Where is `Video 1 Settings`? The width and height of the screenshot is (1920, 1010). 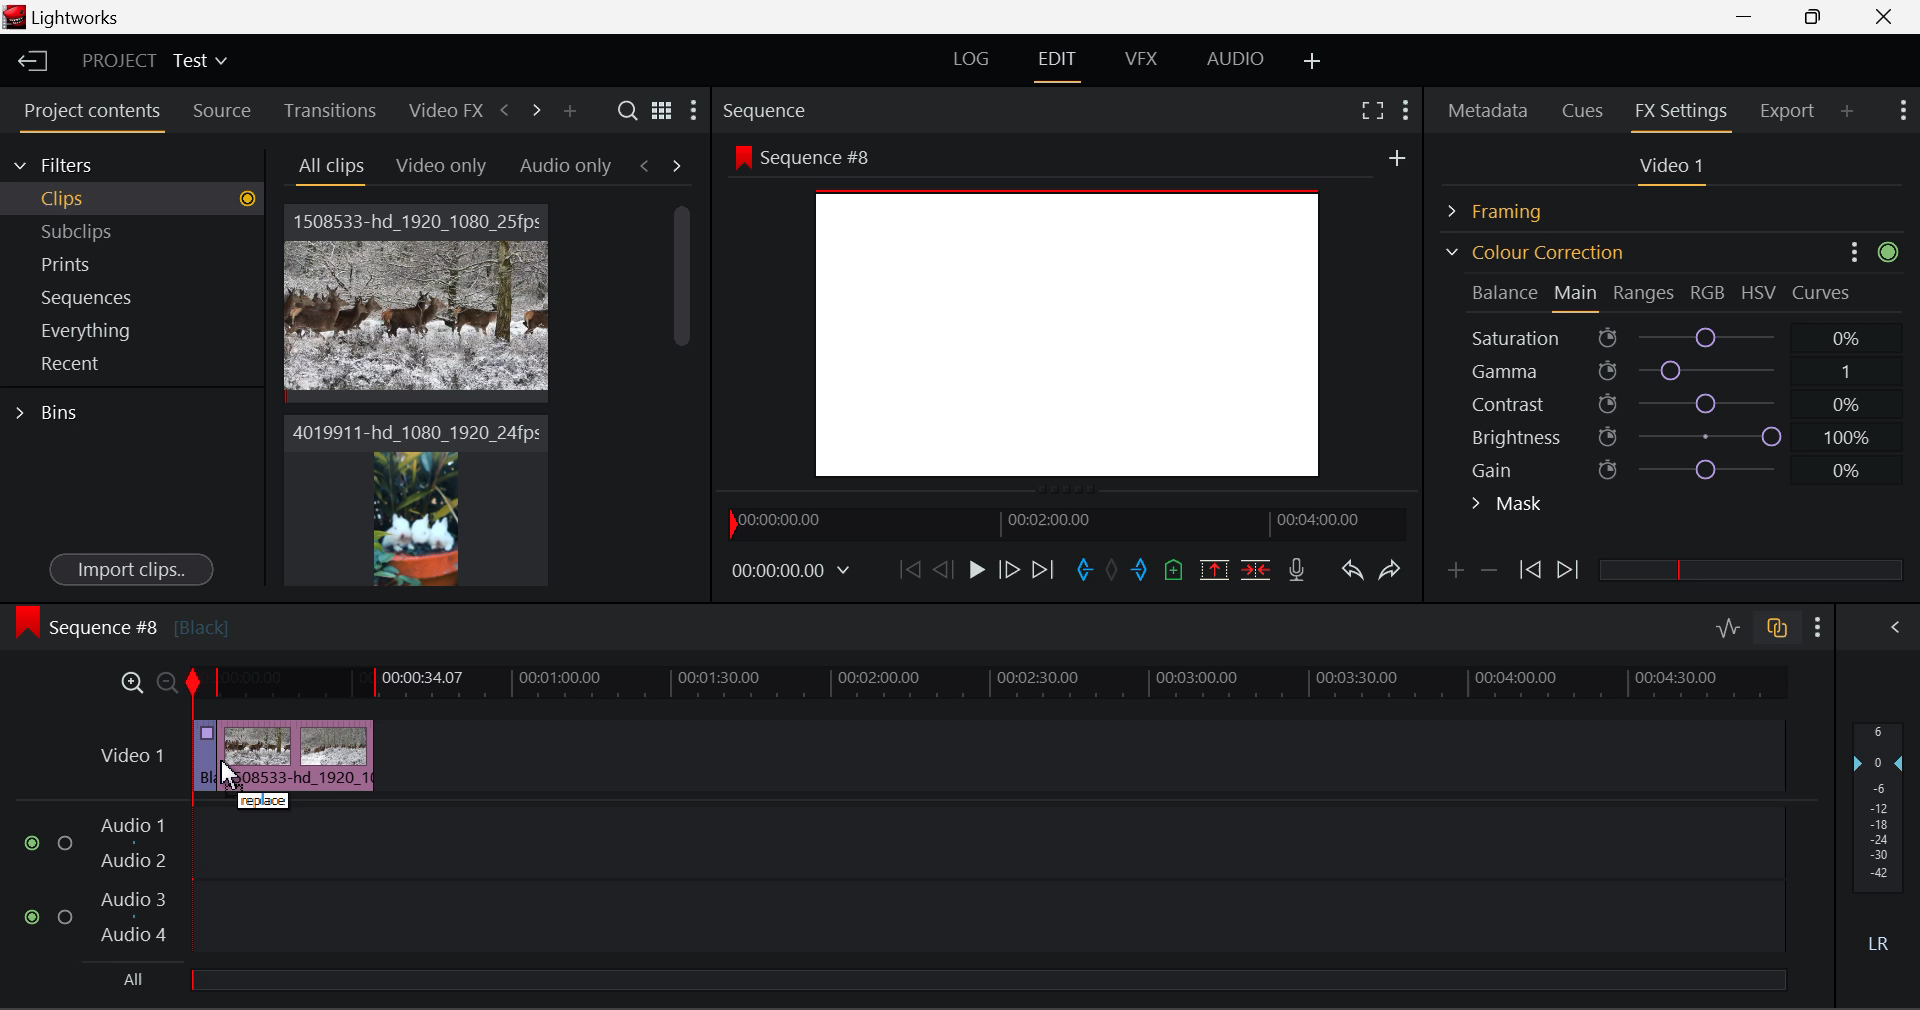
Video 1 Settings is located at coordinates (1675, 170).